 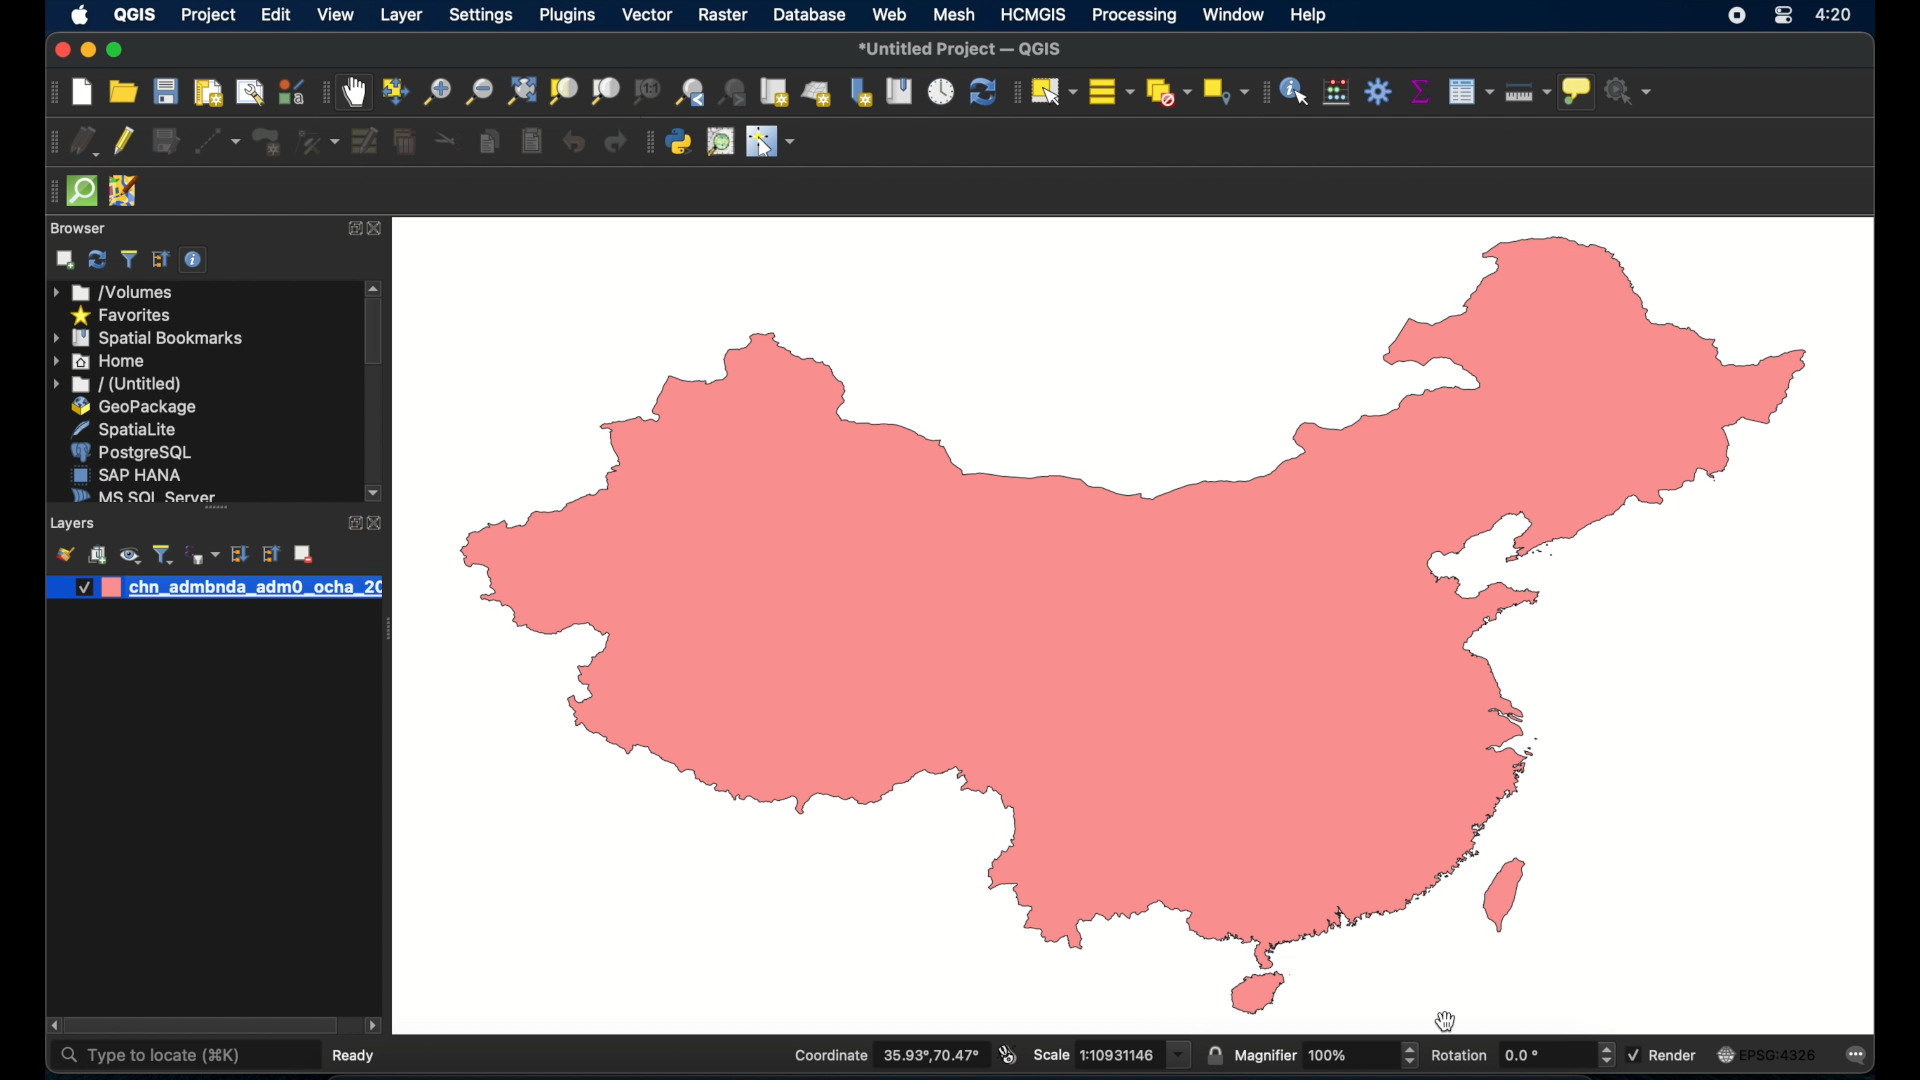 What do you see at coordinates (567, 18) in the screenshot?
I see `plugins` at bounding box center [567, 18].